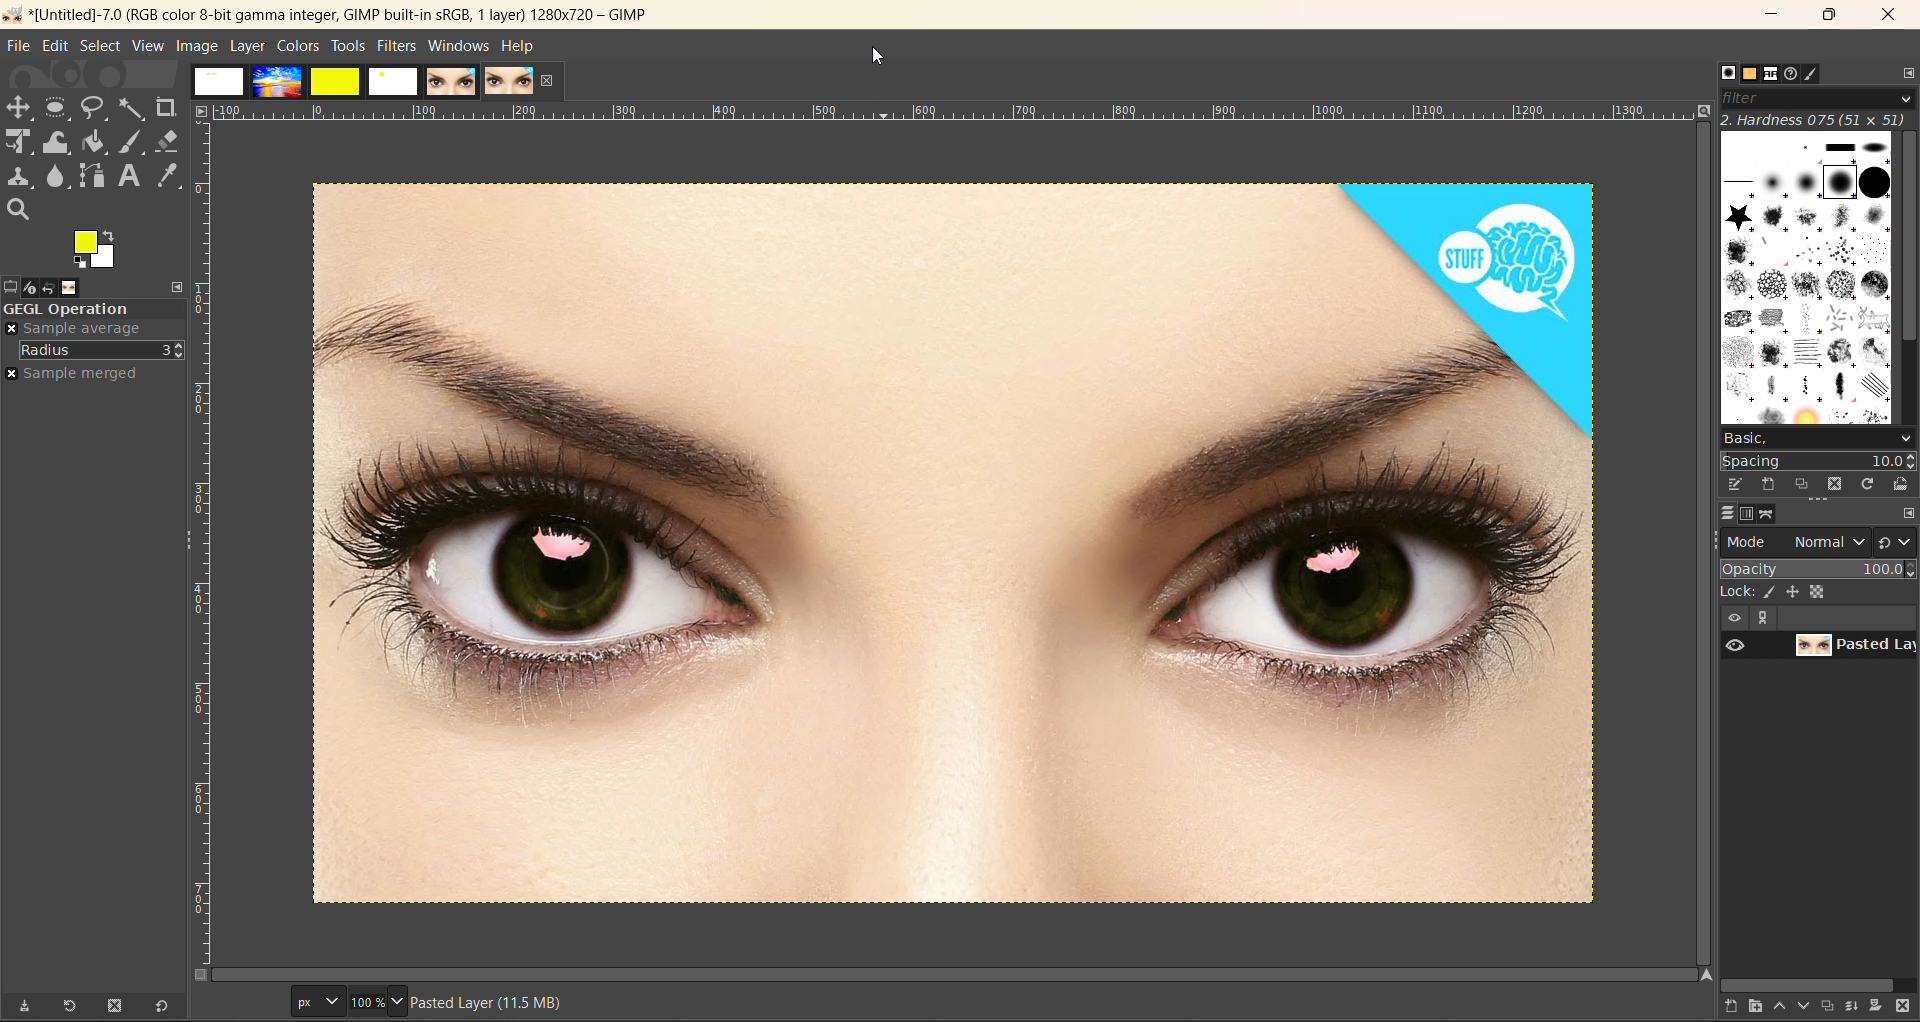 The height and width of the screenshot is (1022, 1920). What do you see at coordinates (966, 542) in the screenshot?
I see `image with red eyes removed` at bounding box center [966, 542].